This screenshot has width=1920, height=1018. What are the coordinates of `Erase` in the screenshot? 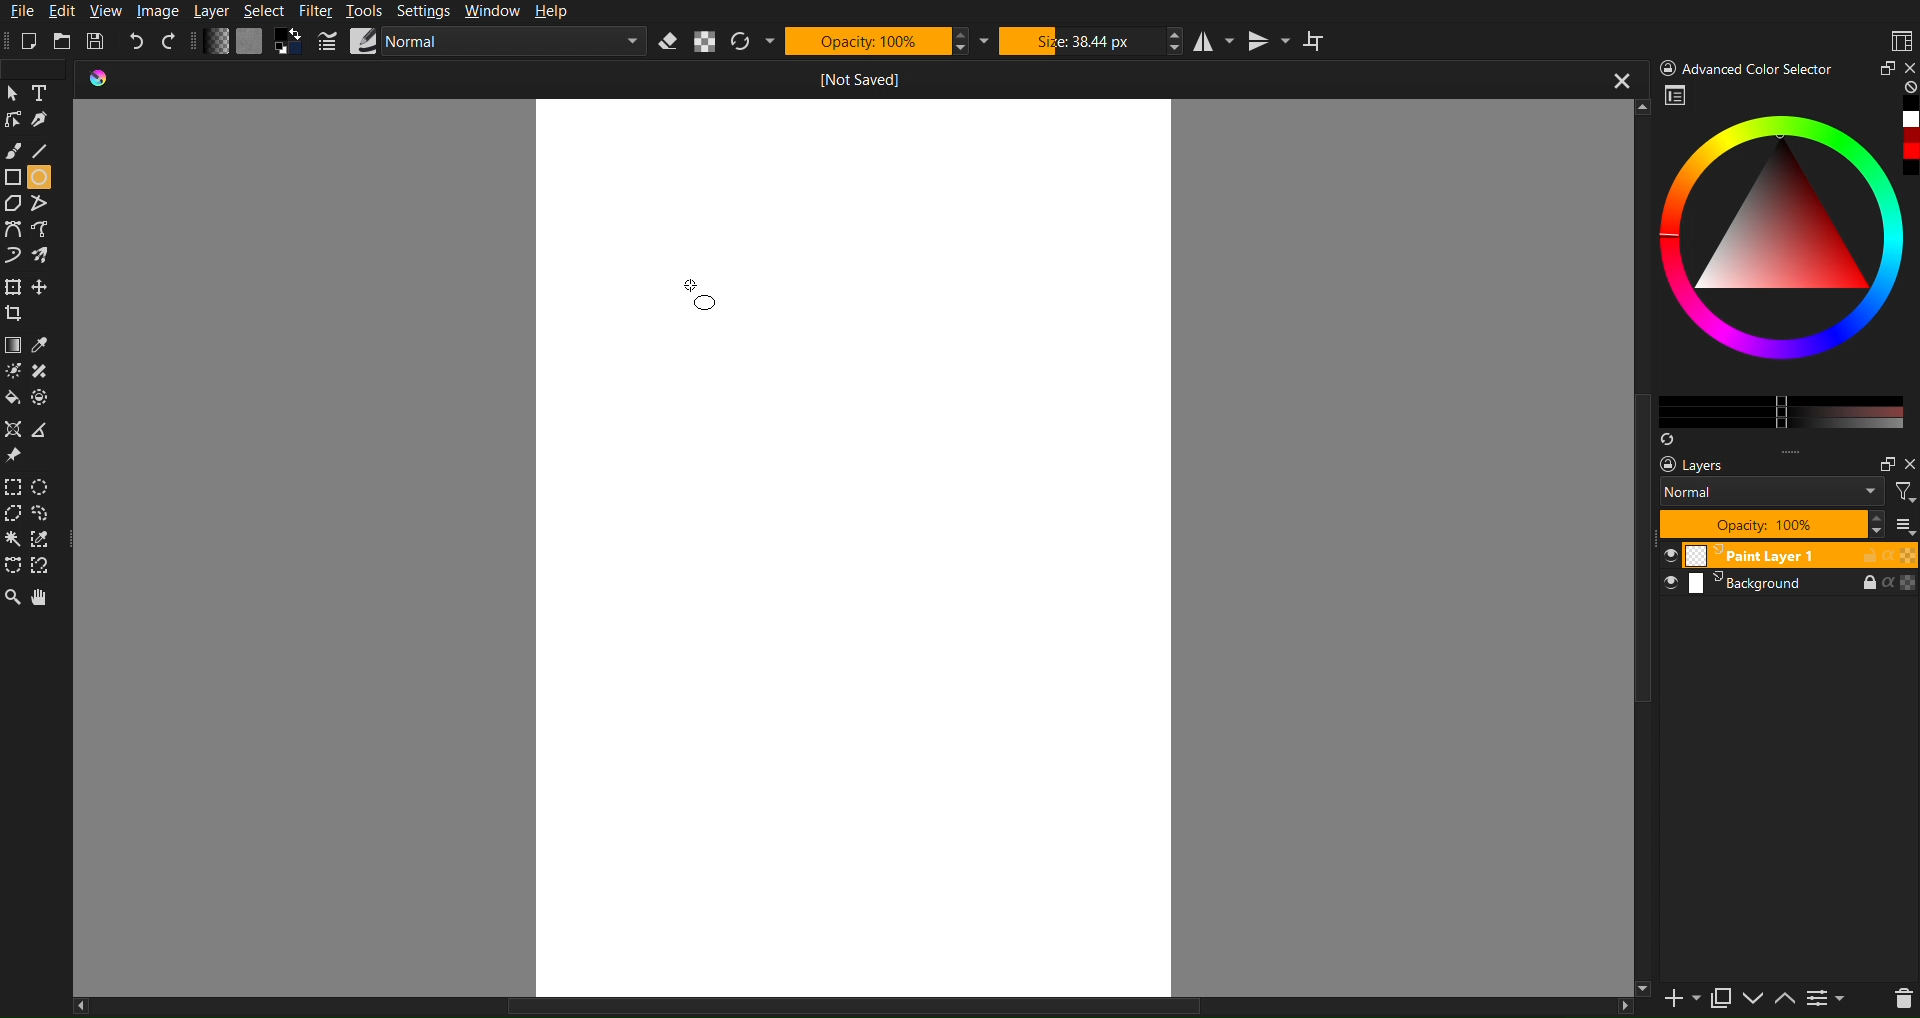 It's located at (665, 40).